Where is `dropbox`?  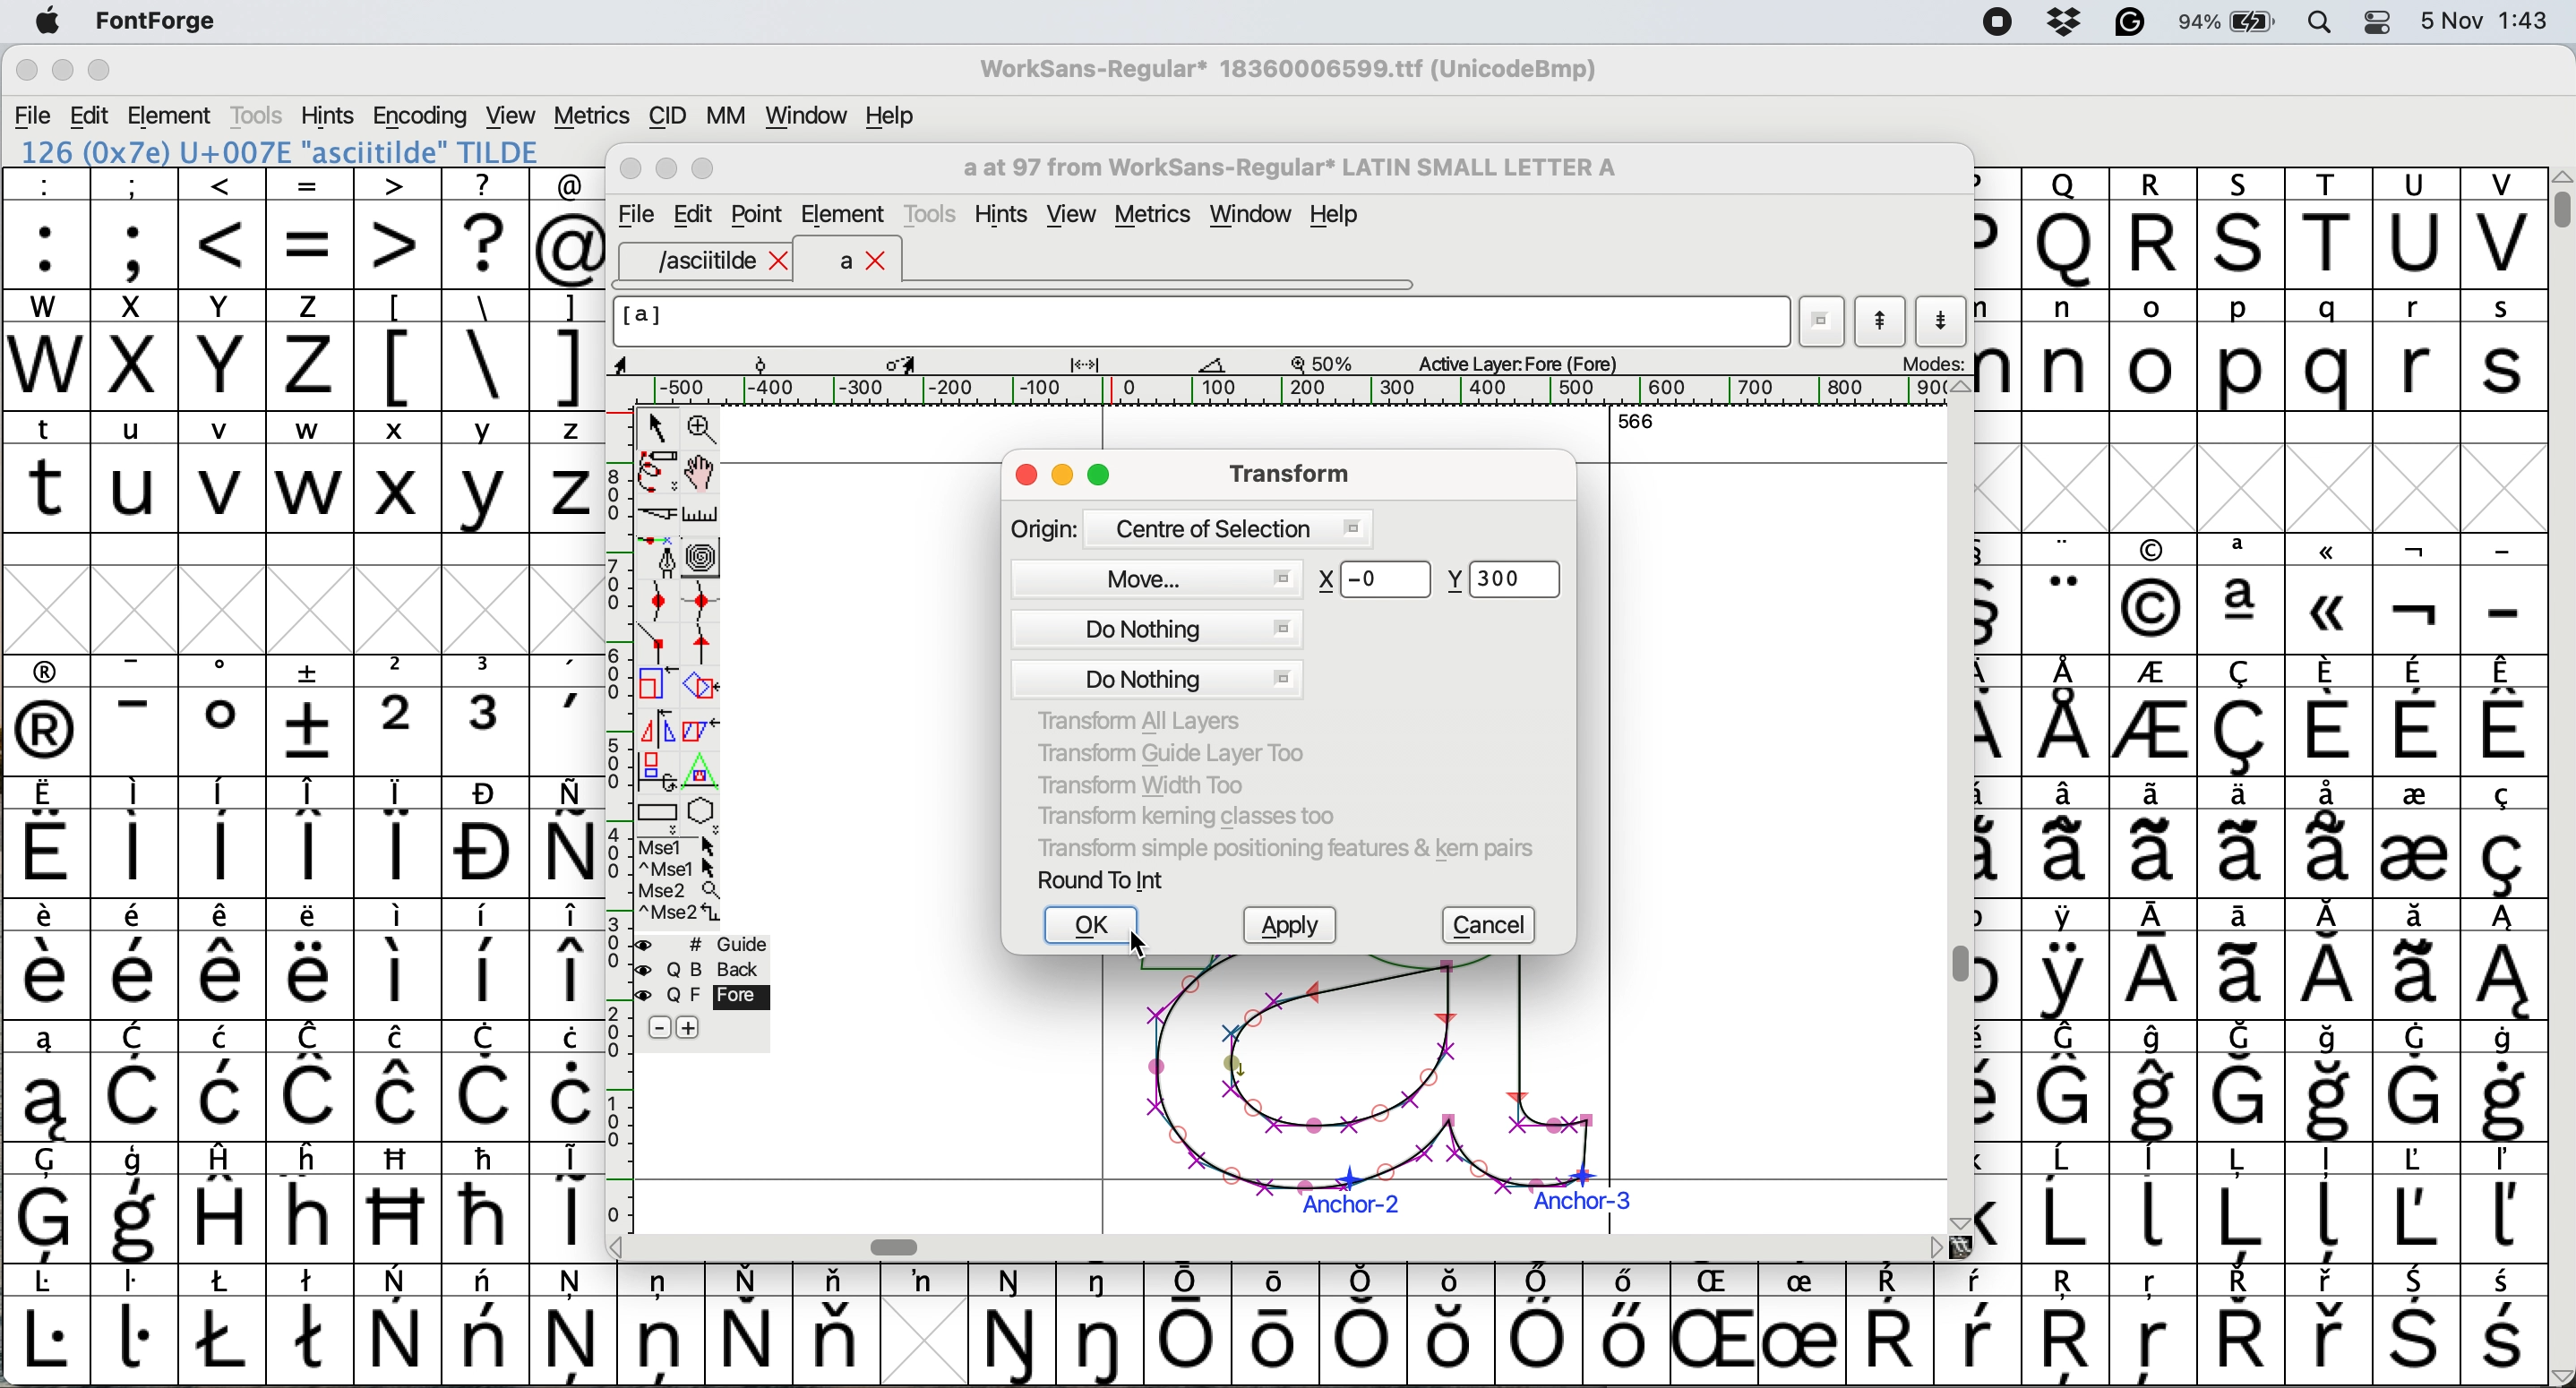
dropbox is located at coordinates (2058, 22).